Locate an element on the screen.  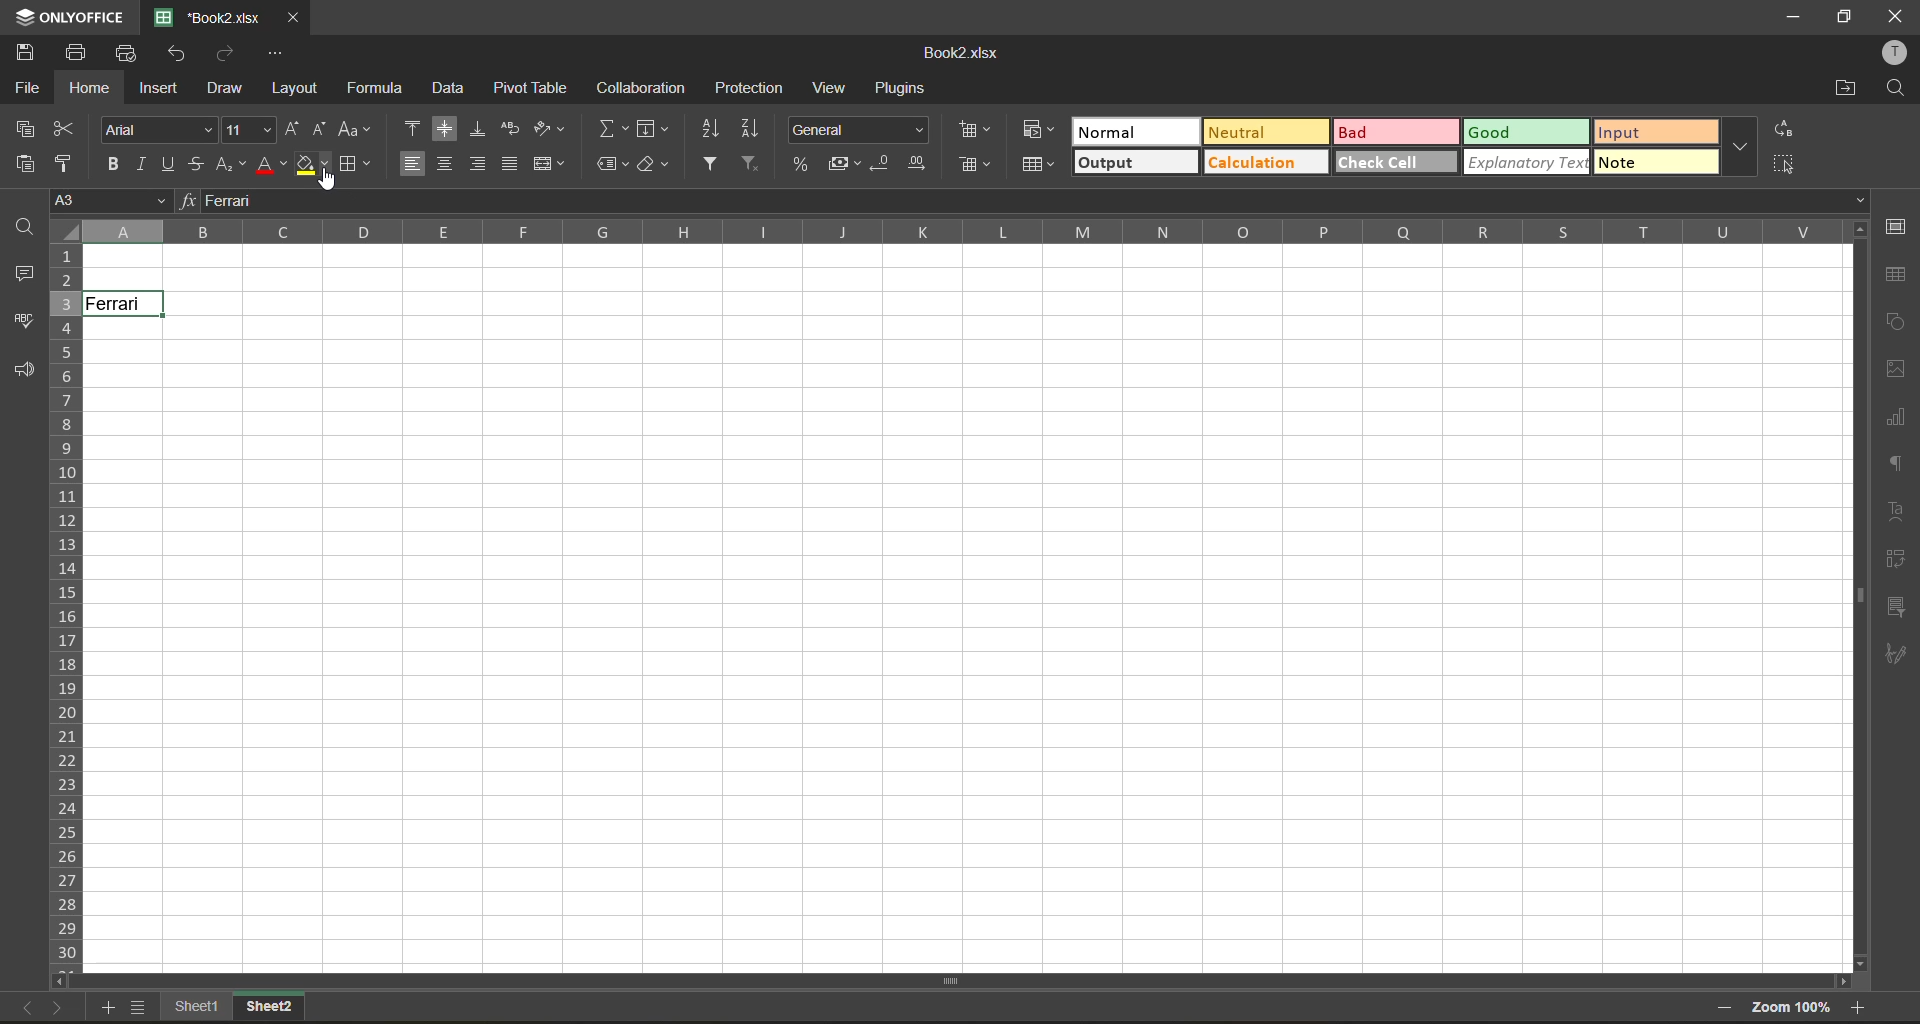
paragraph is located at coordinates (1898, 464).